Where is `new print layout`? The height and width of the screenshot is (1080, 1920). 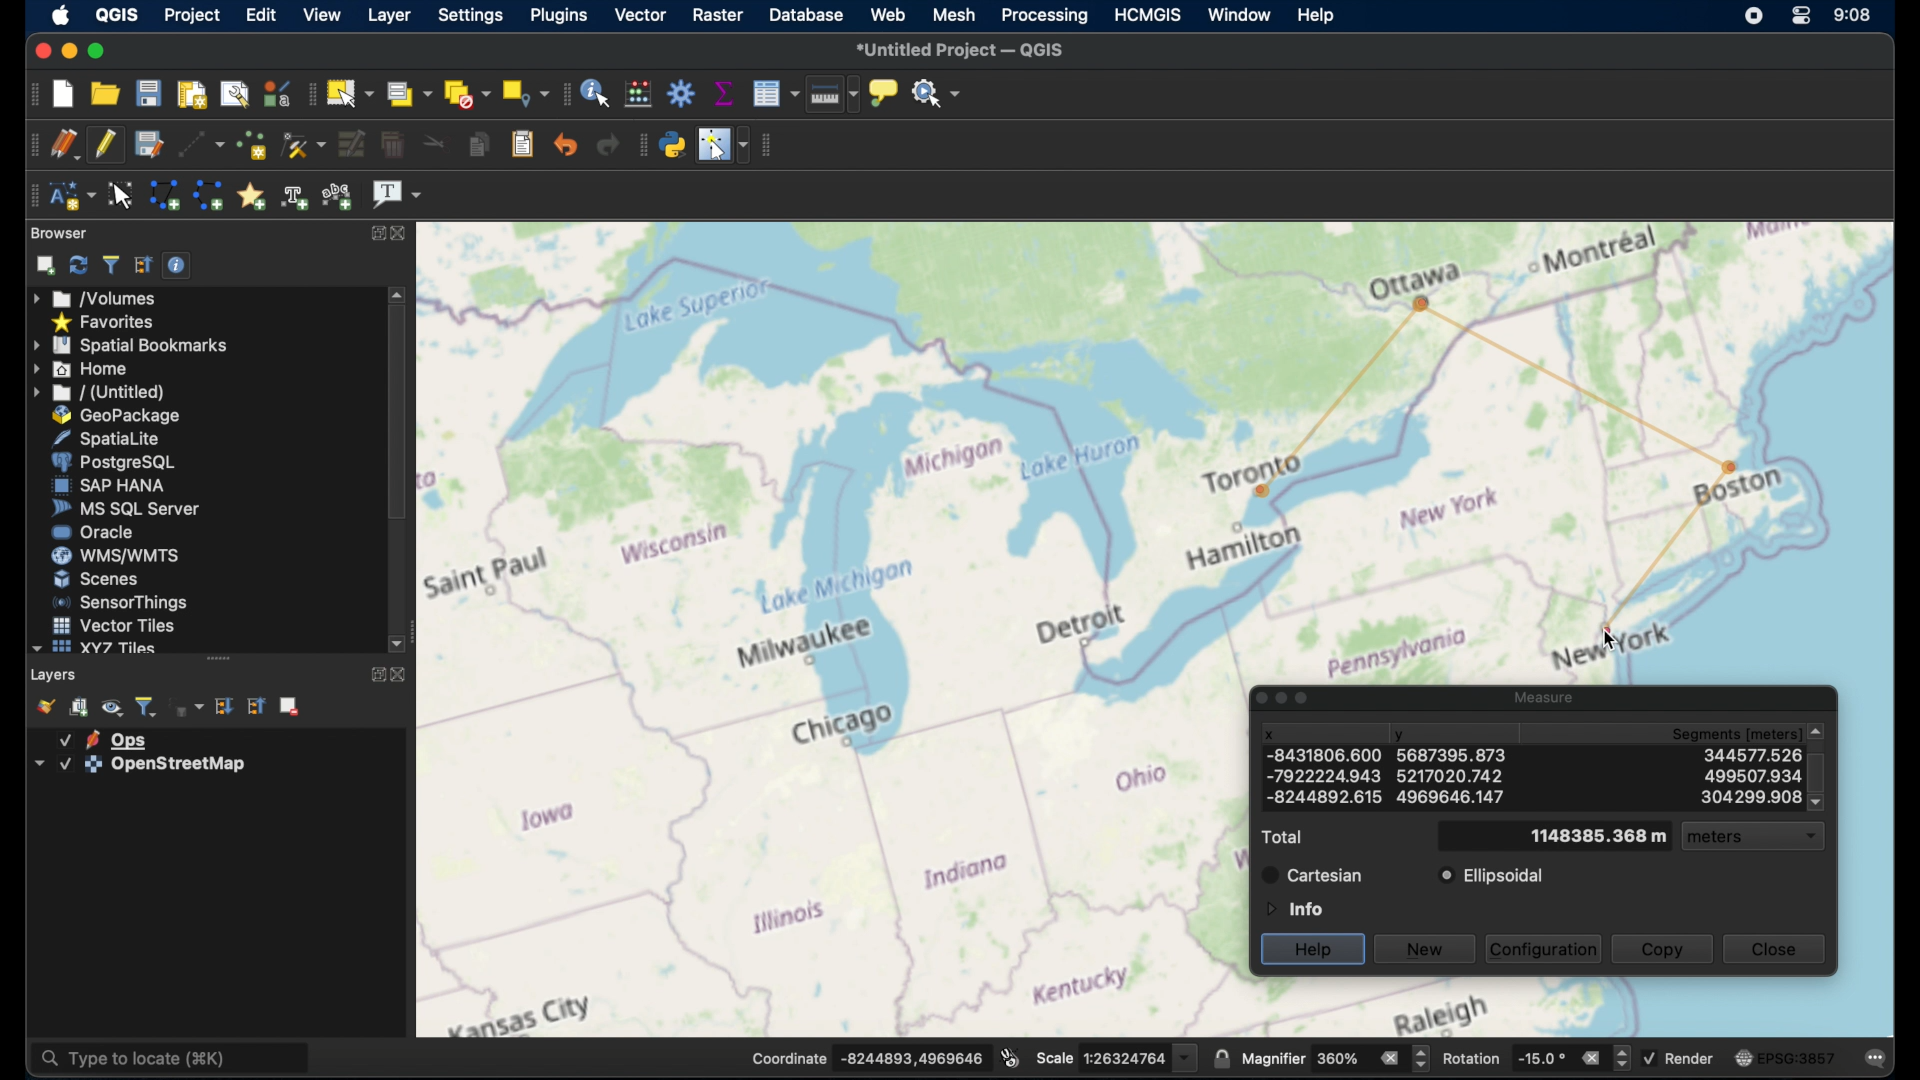 new print layout is located at coordinates (191, 91).